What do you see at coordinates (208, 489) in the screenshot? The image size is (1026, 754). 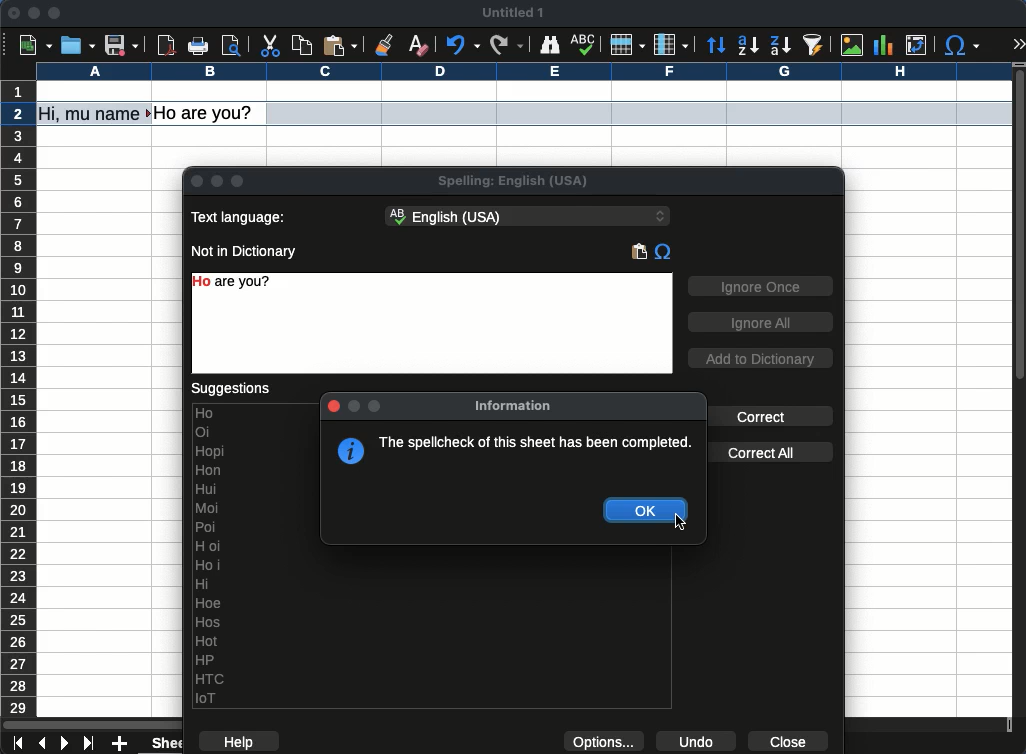 I see `Hui` at bounding box center [208, 489].